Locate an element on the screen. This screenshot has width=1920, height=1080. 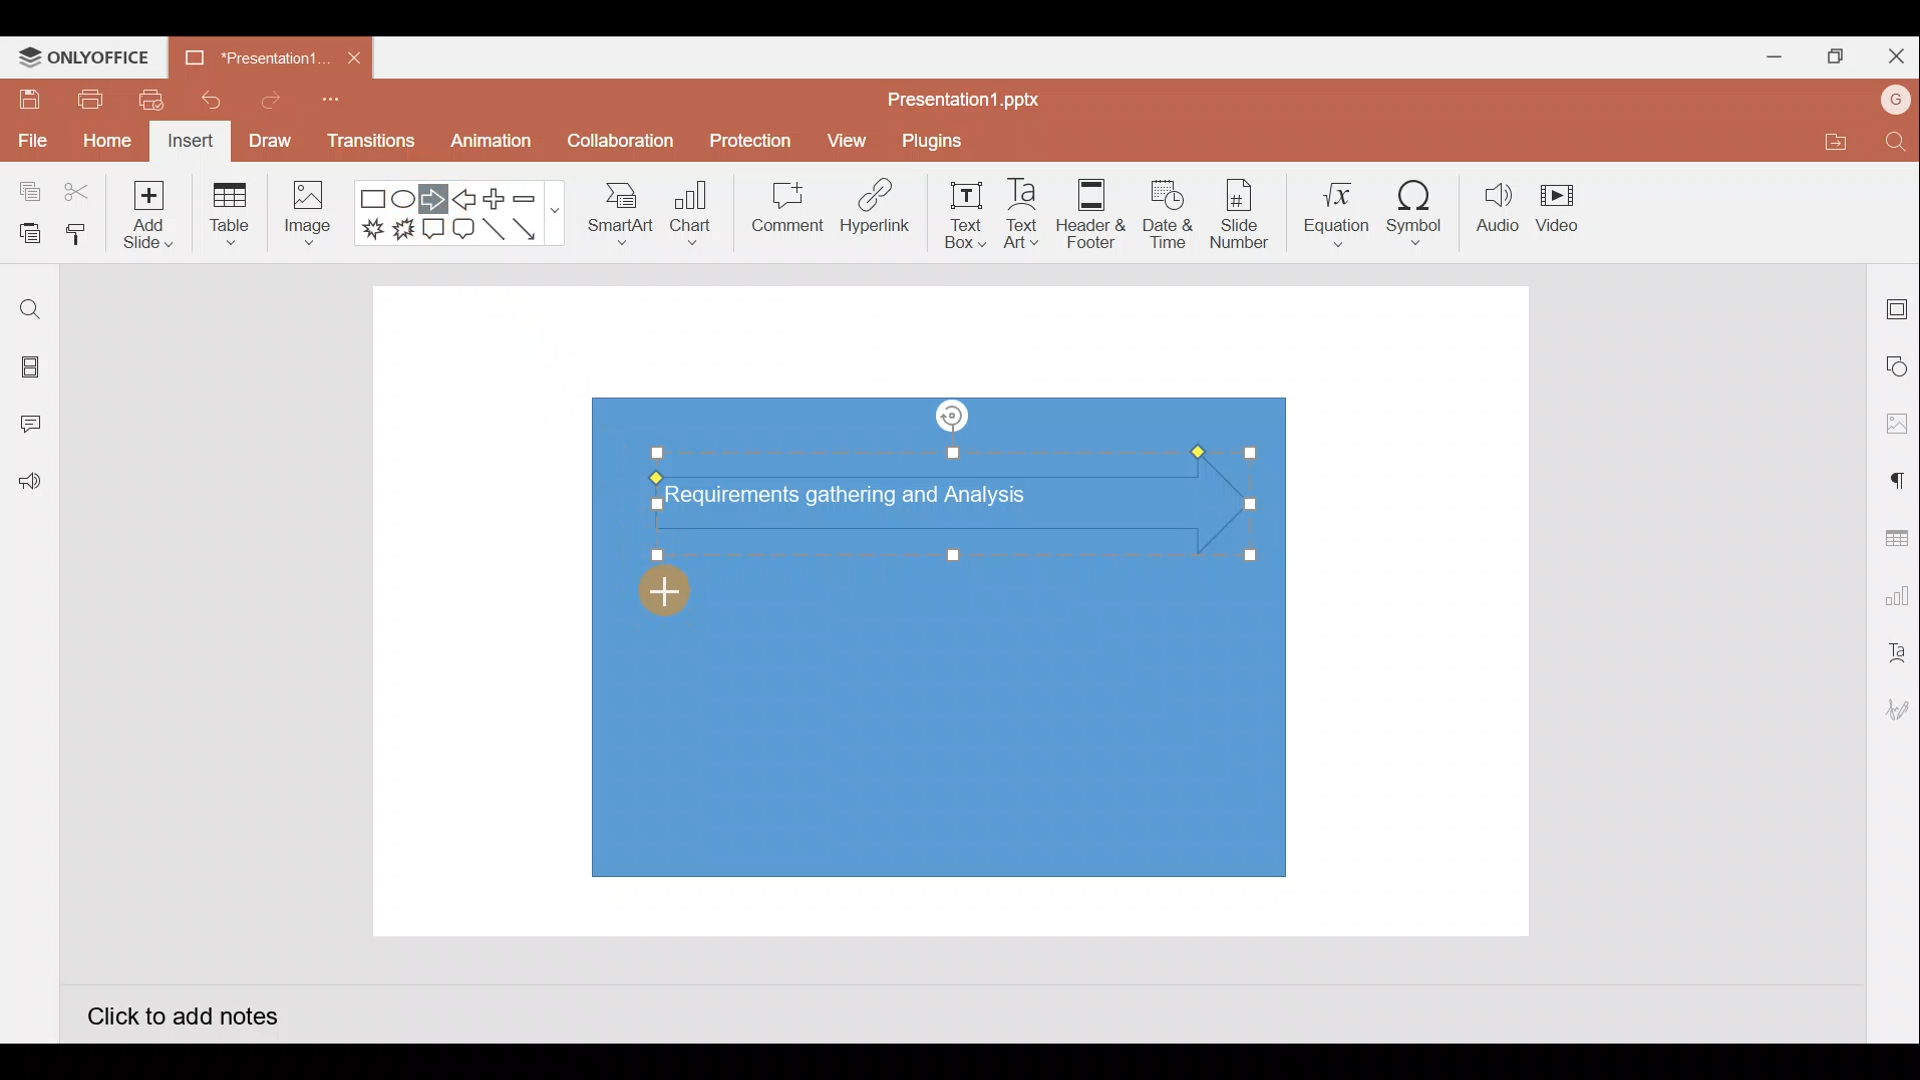
Chart is located at coordinates (692, 211).